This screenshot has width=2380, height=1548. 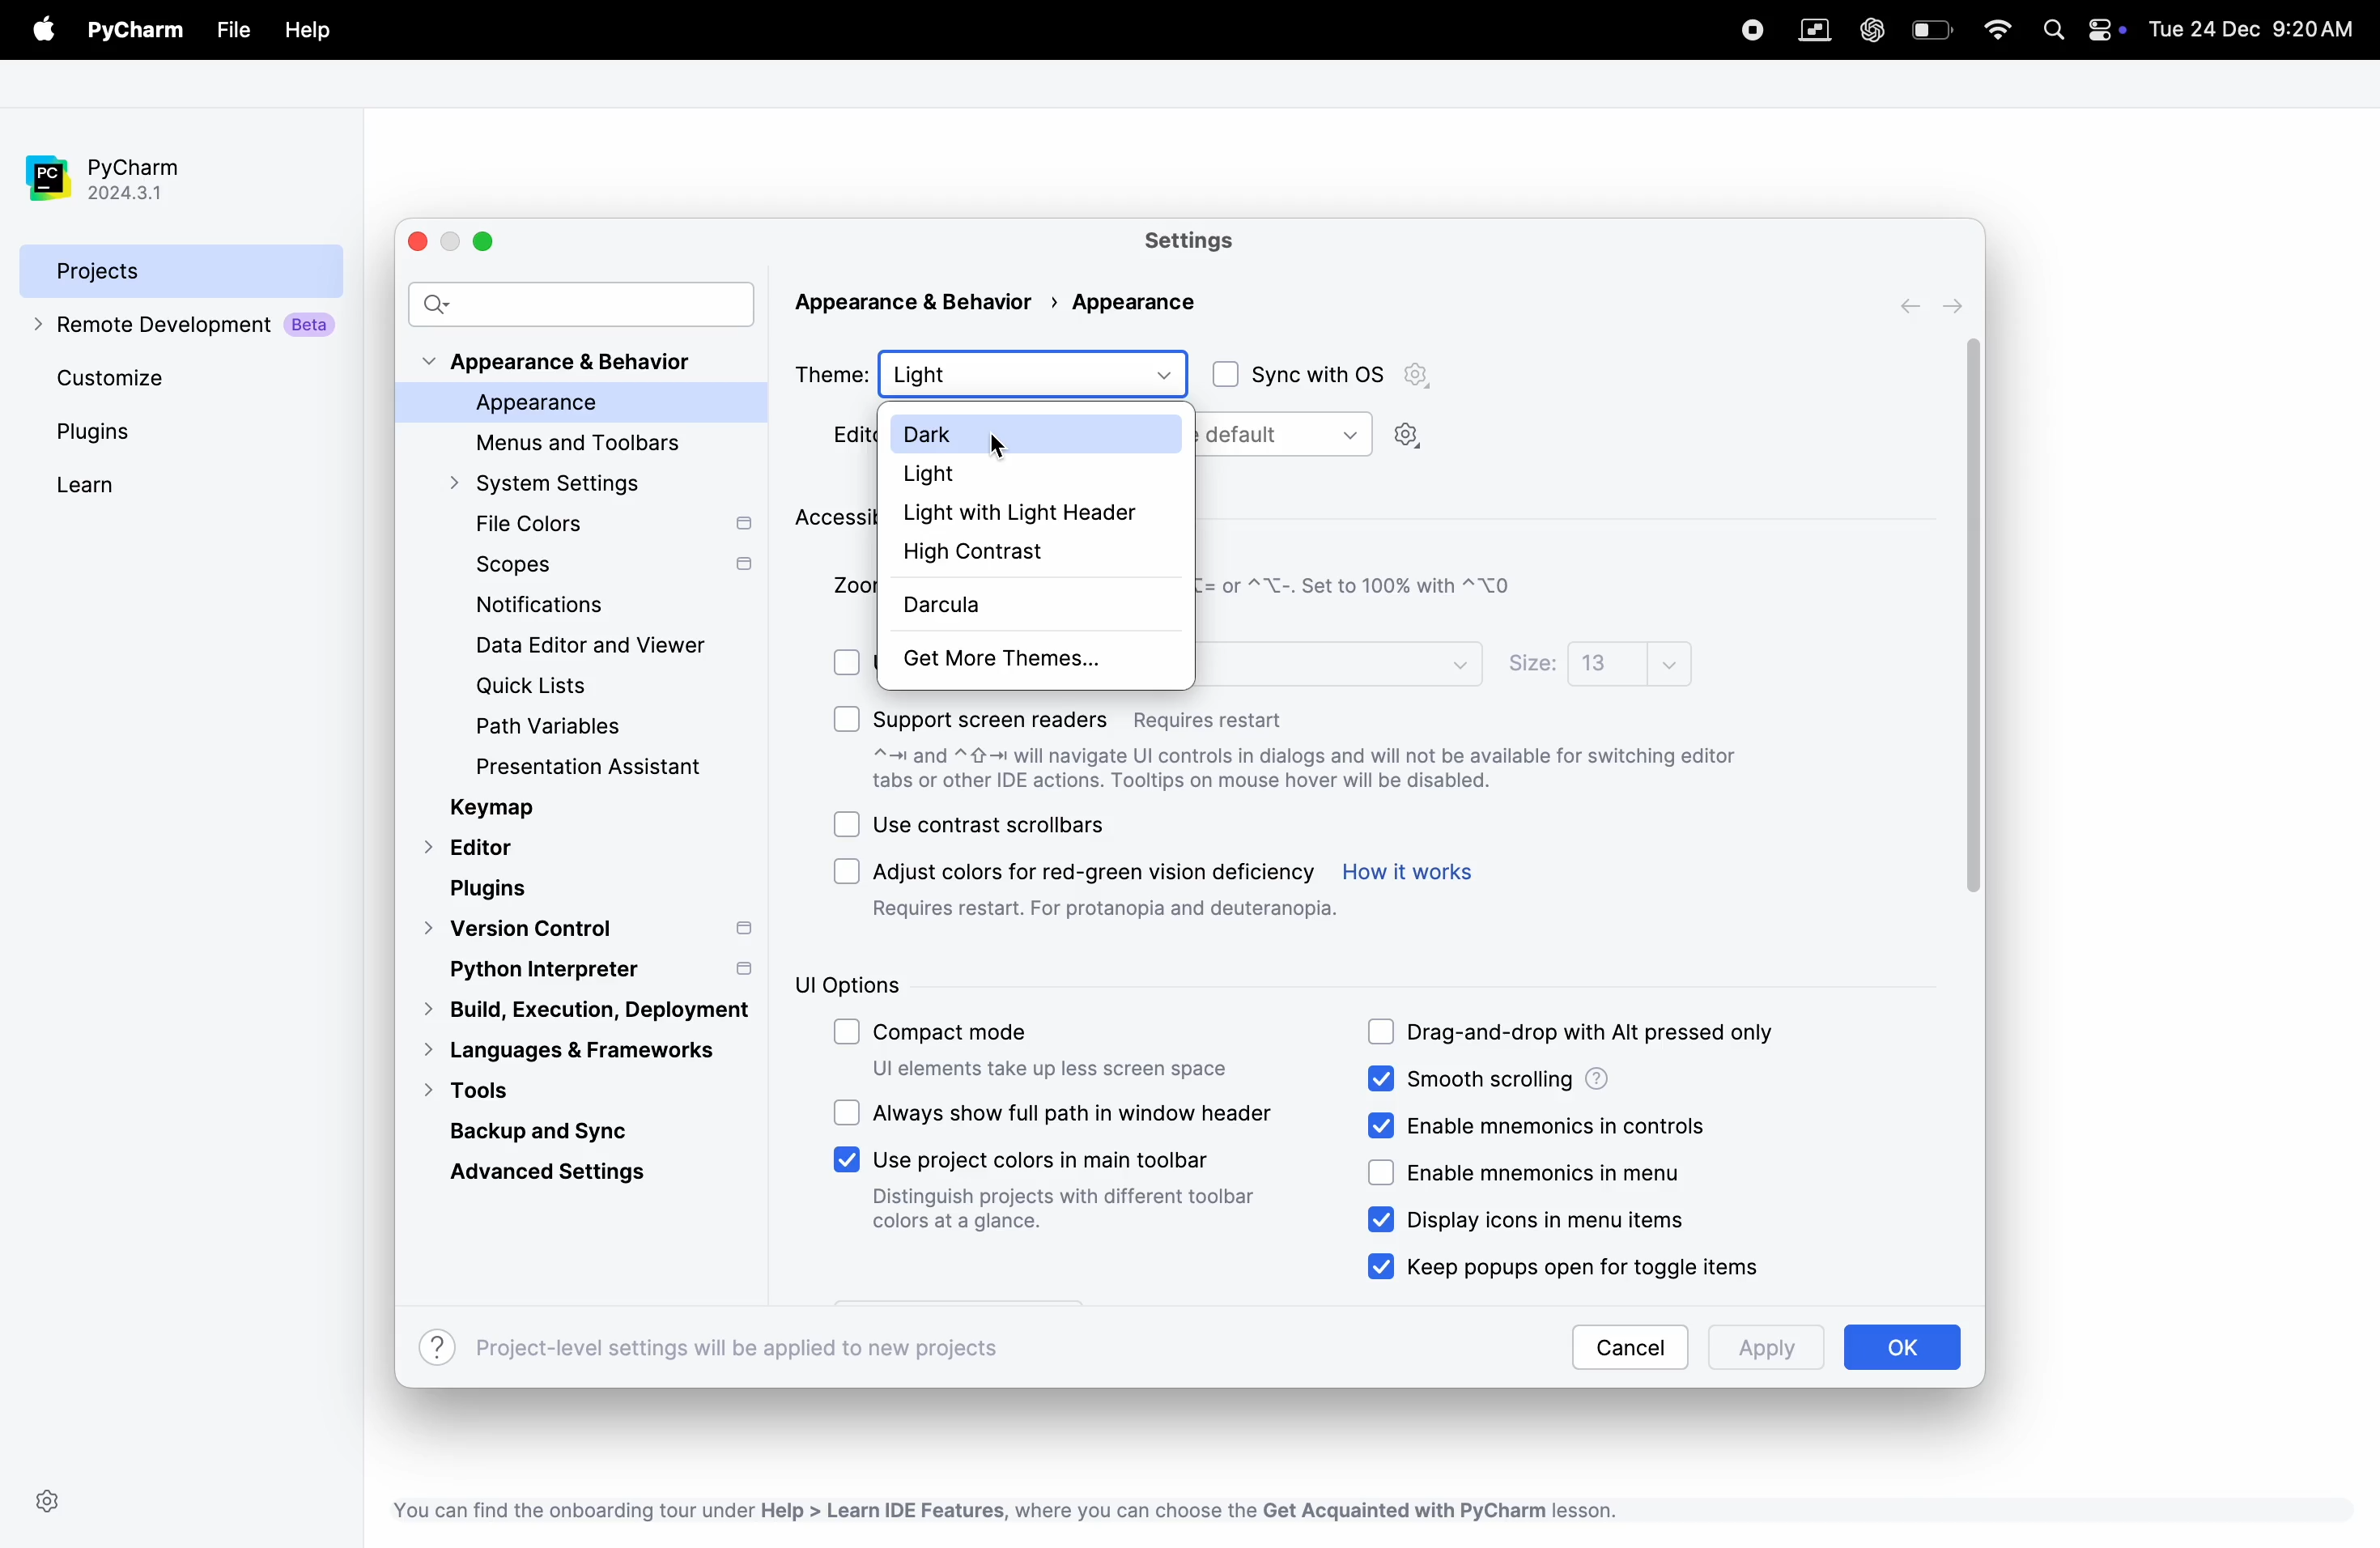 I want to click on projects, so click(x=182, y=269).